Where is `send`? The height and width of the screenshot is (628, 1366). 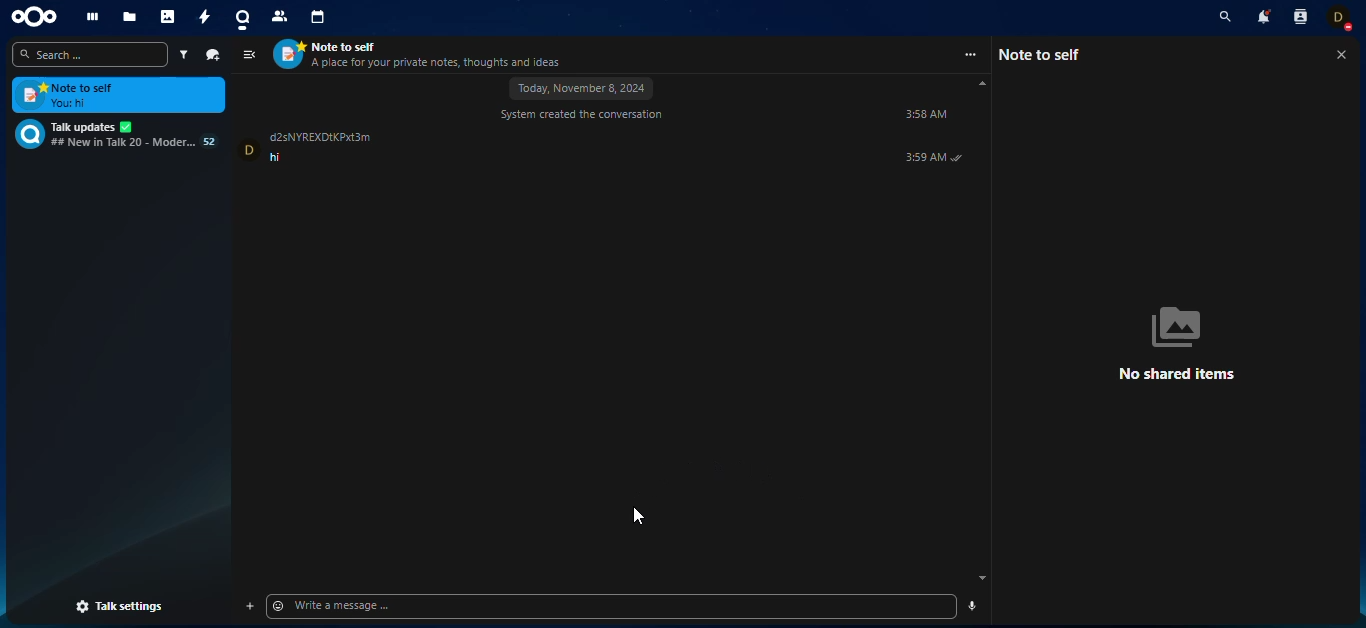
send is located at coordinates (971, 605).